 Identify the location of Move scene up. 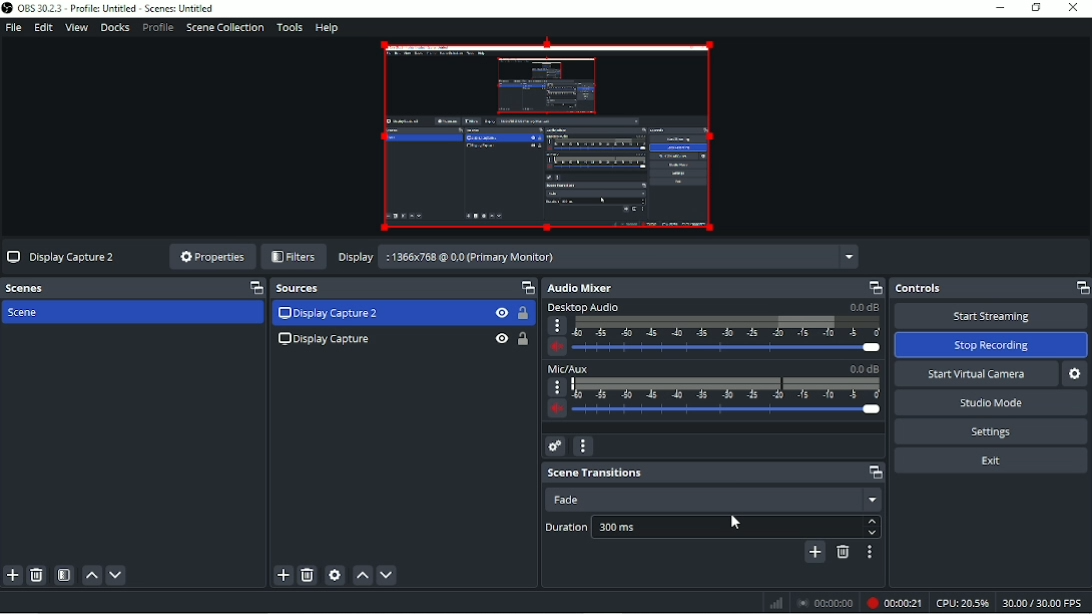
(90, 575).